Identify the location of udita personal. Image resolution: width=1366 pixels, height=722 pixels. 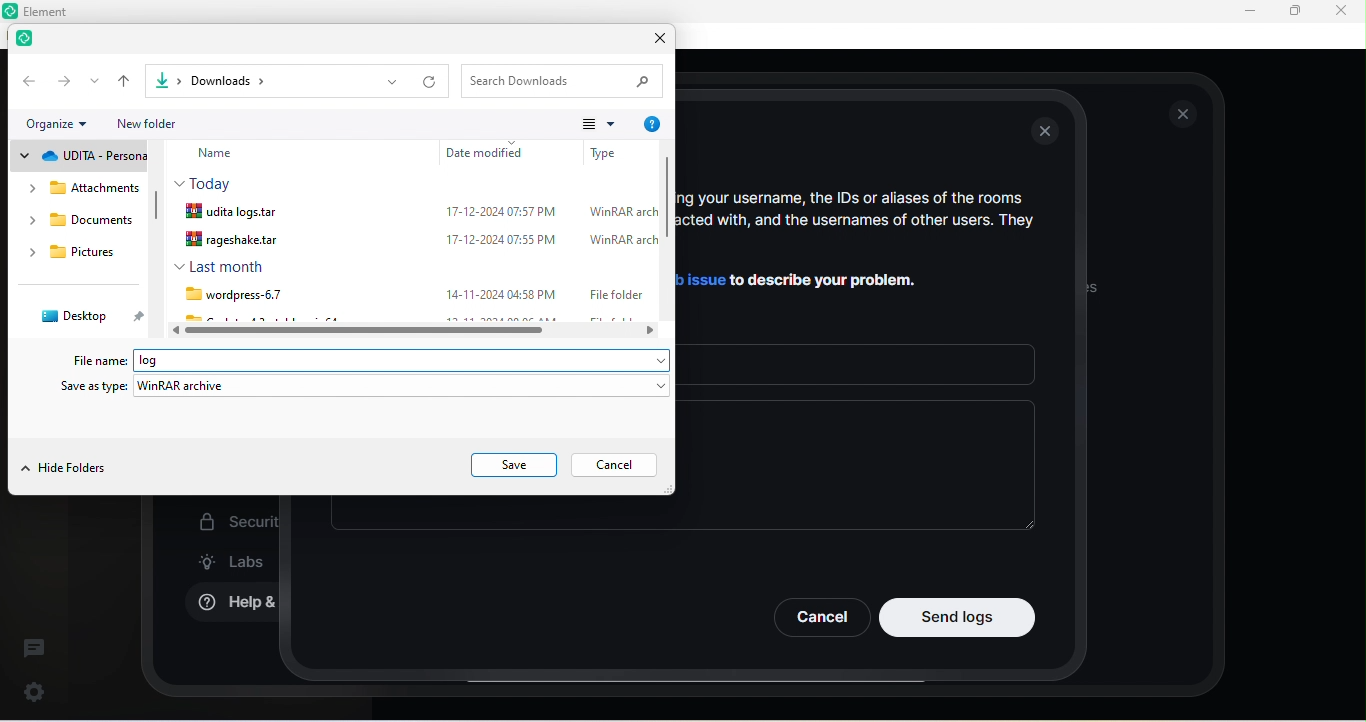
(79, 157).